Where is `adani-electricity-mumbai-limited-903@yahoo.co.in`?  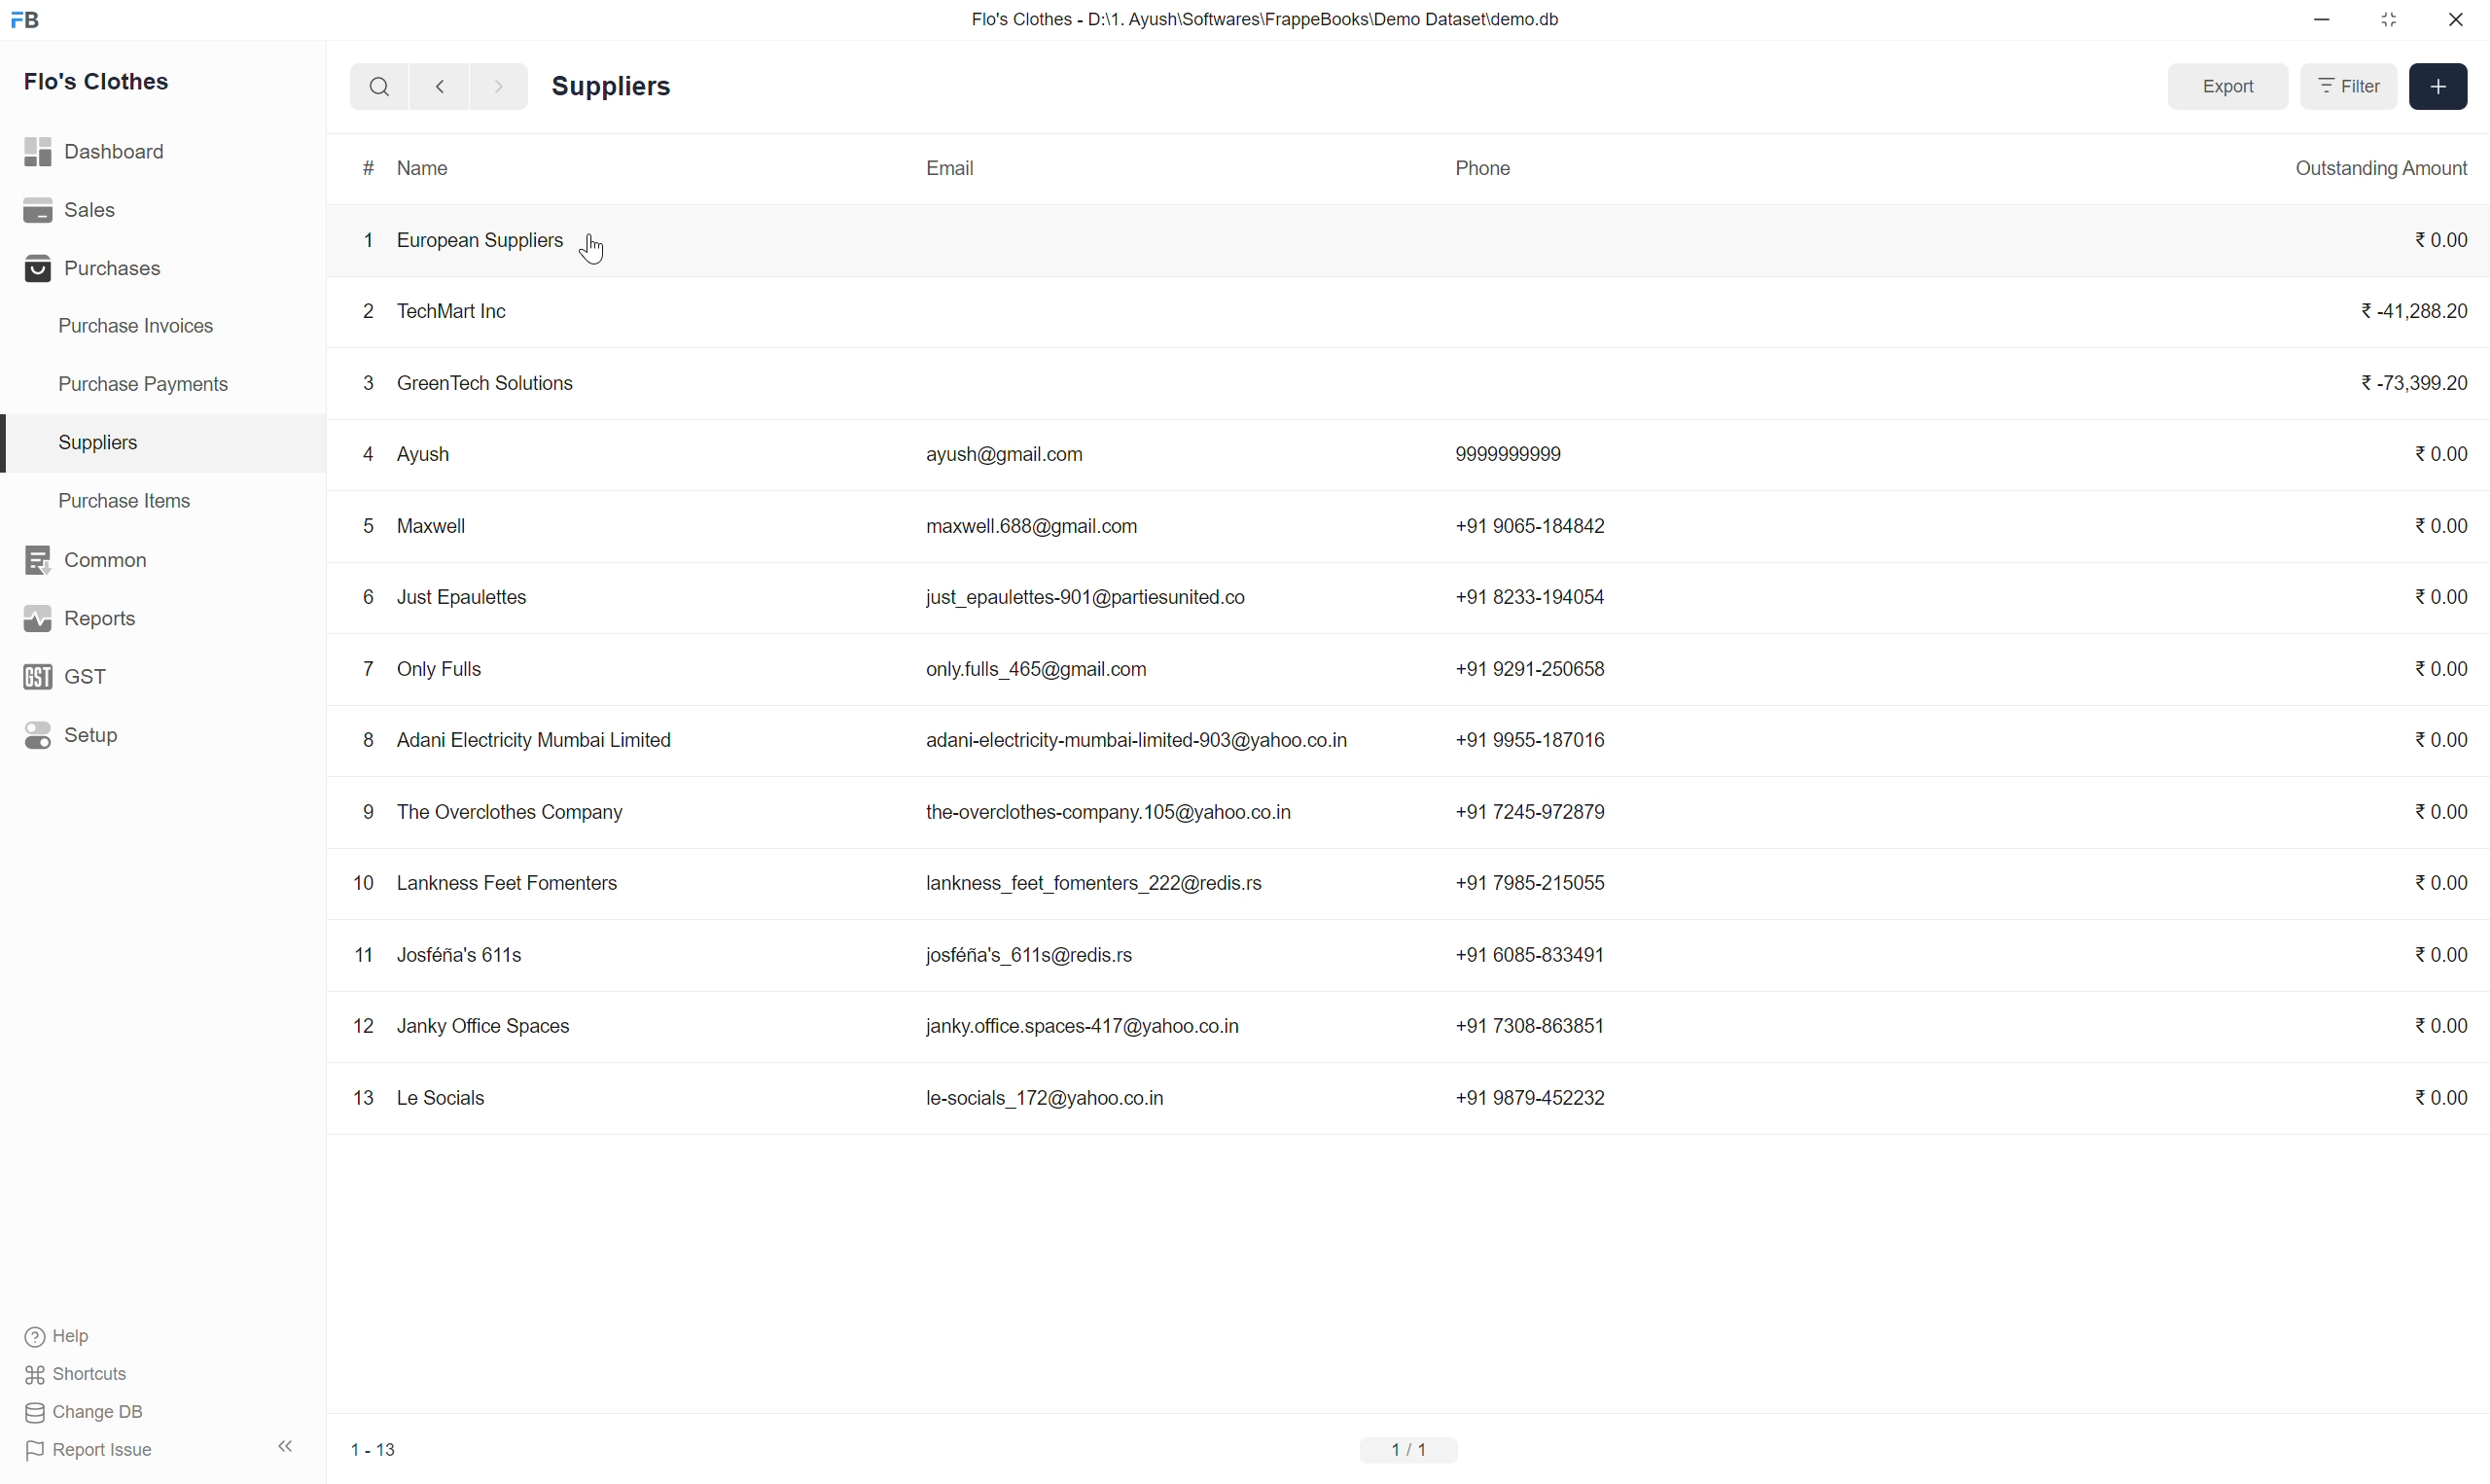 adani-electricity-mumbai-limited-903@yahoo.co.in is located at coordinates (1138, 739).